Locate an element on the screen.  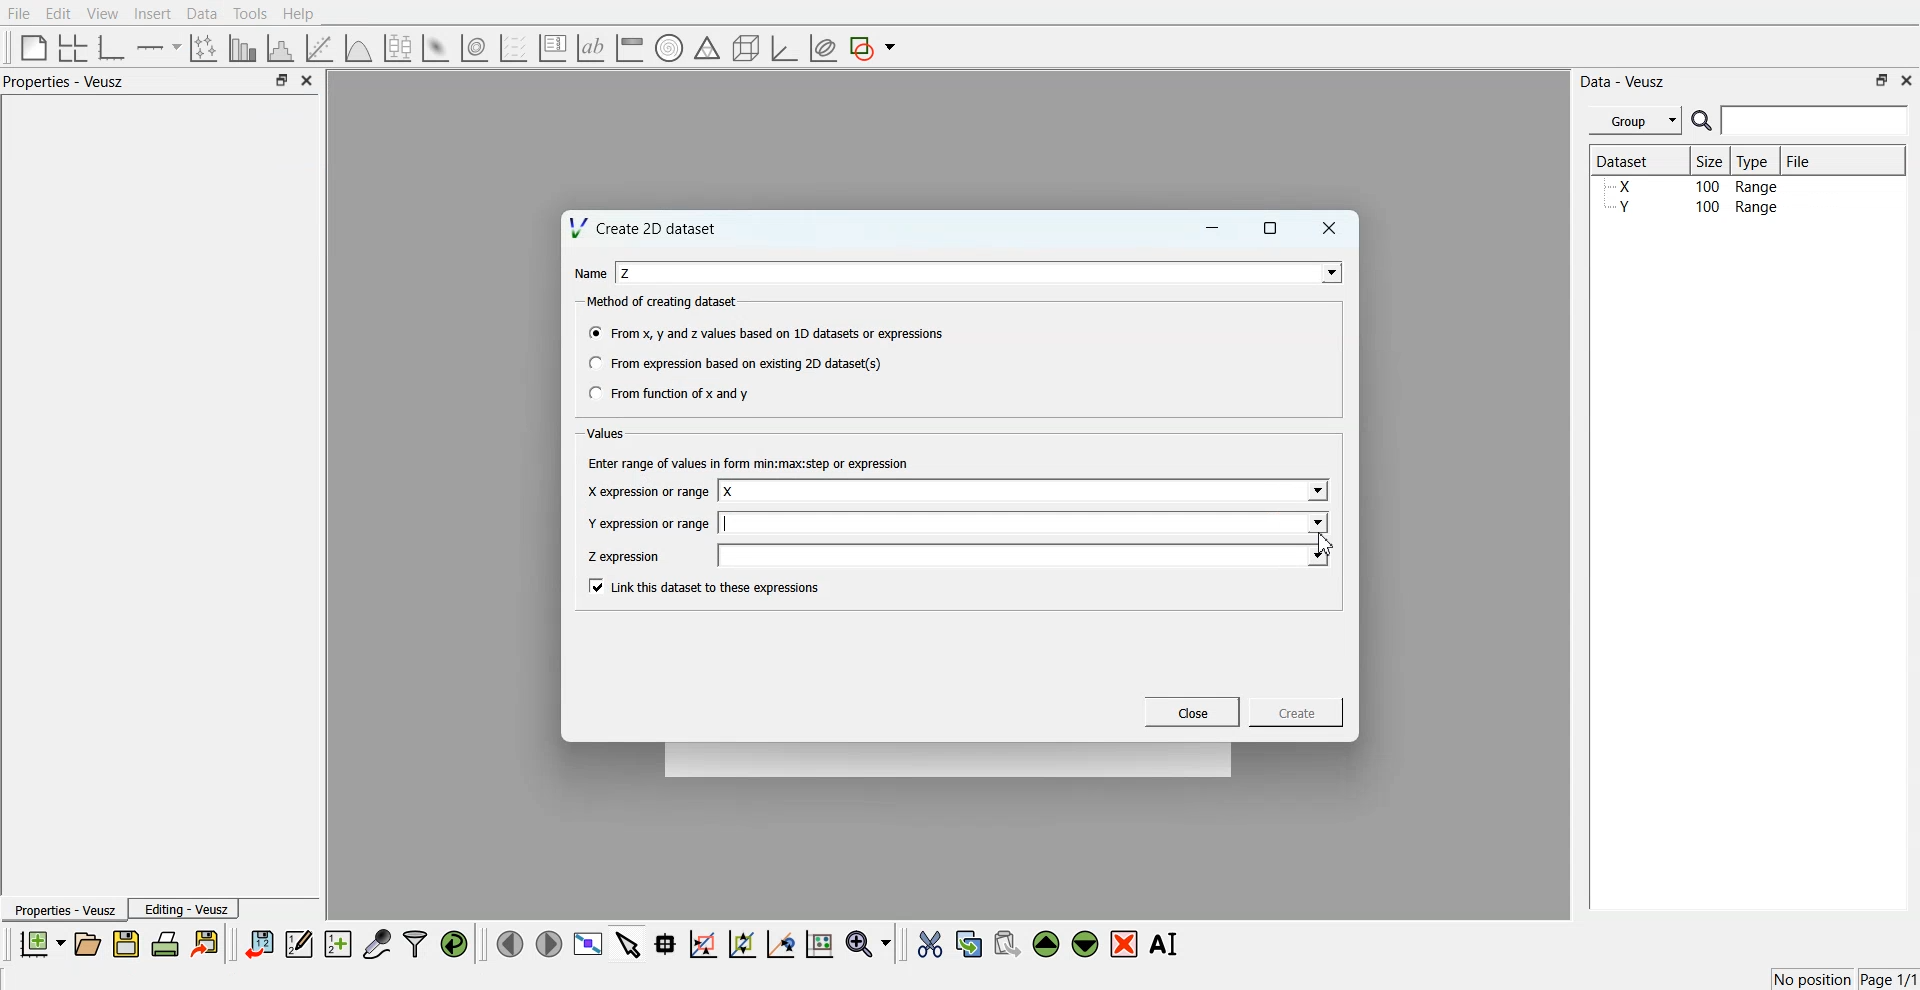
Plot points with lines is located at coordinates (205, 48).